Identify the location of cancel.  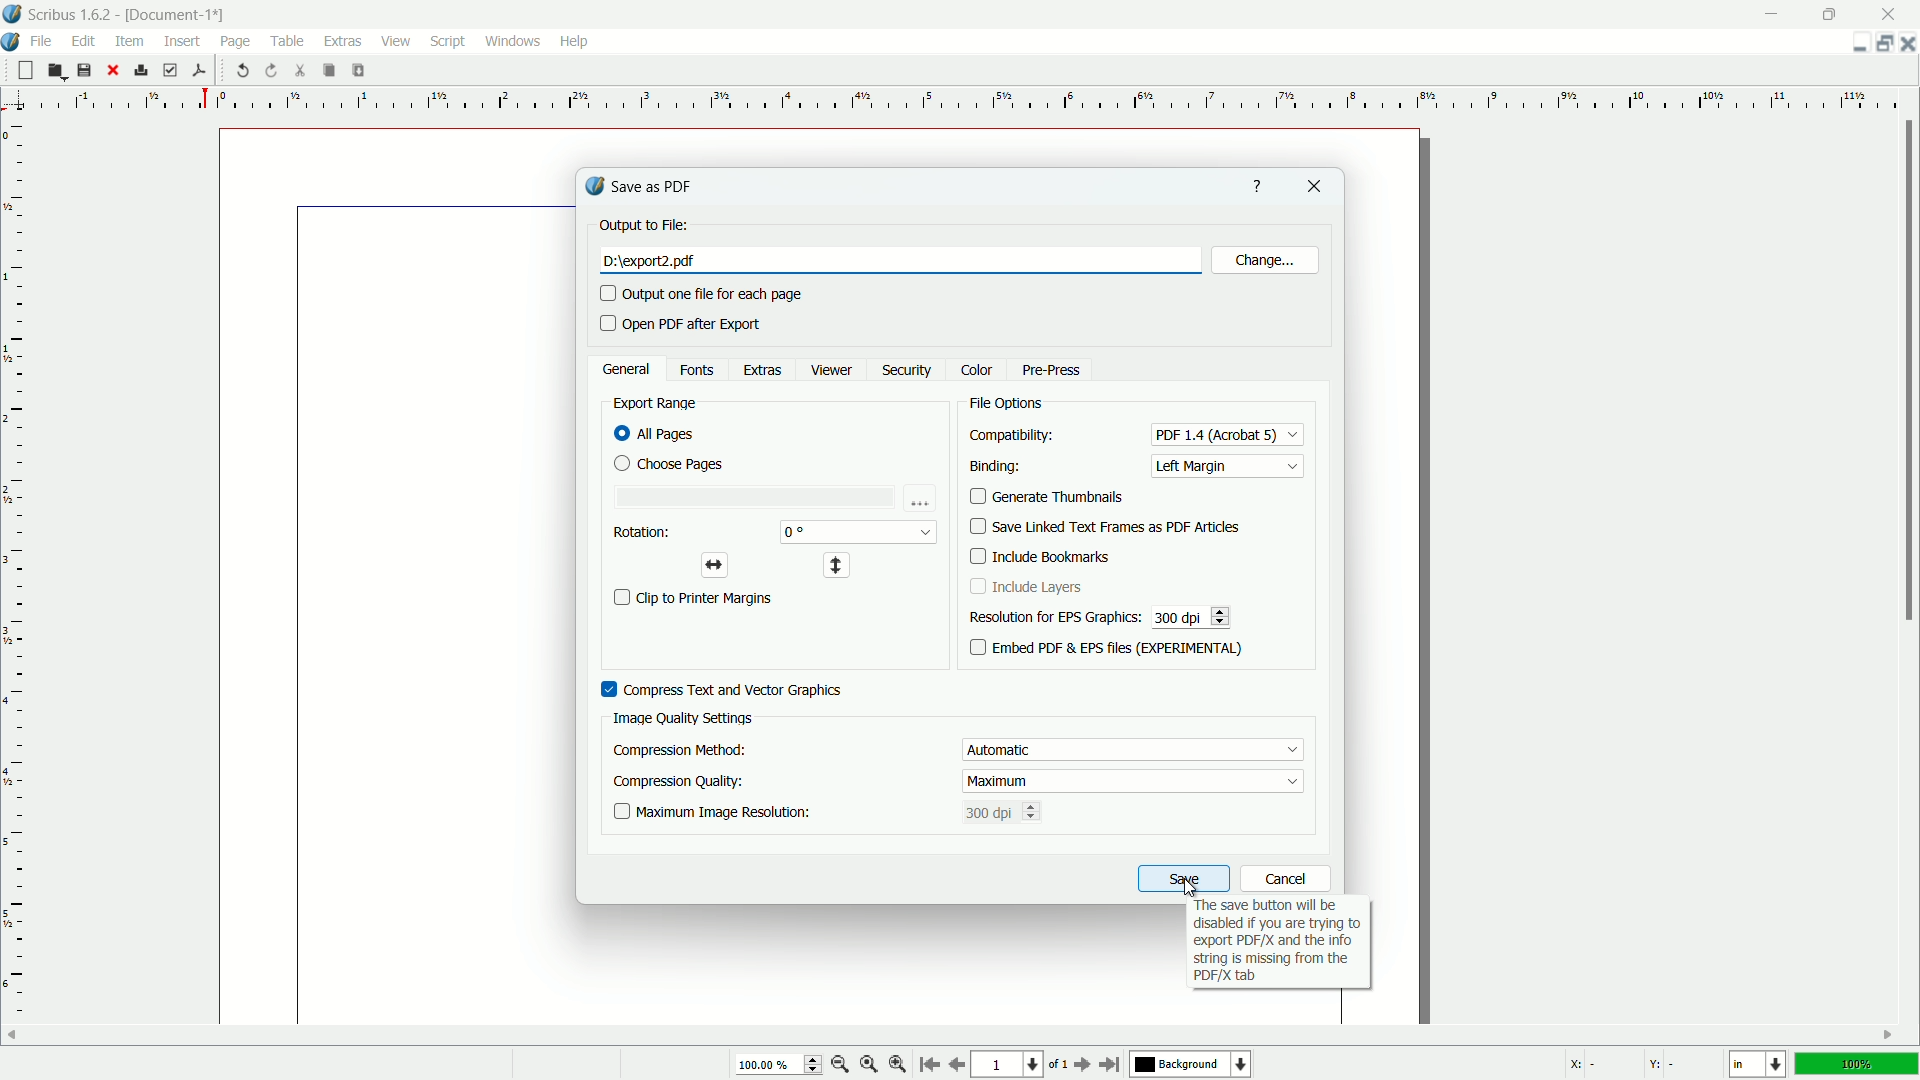
(1281, 879).